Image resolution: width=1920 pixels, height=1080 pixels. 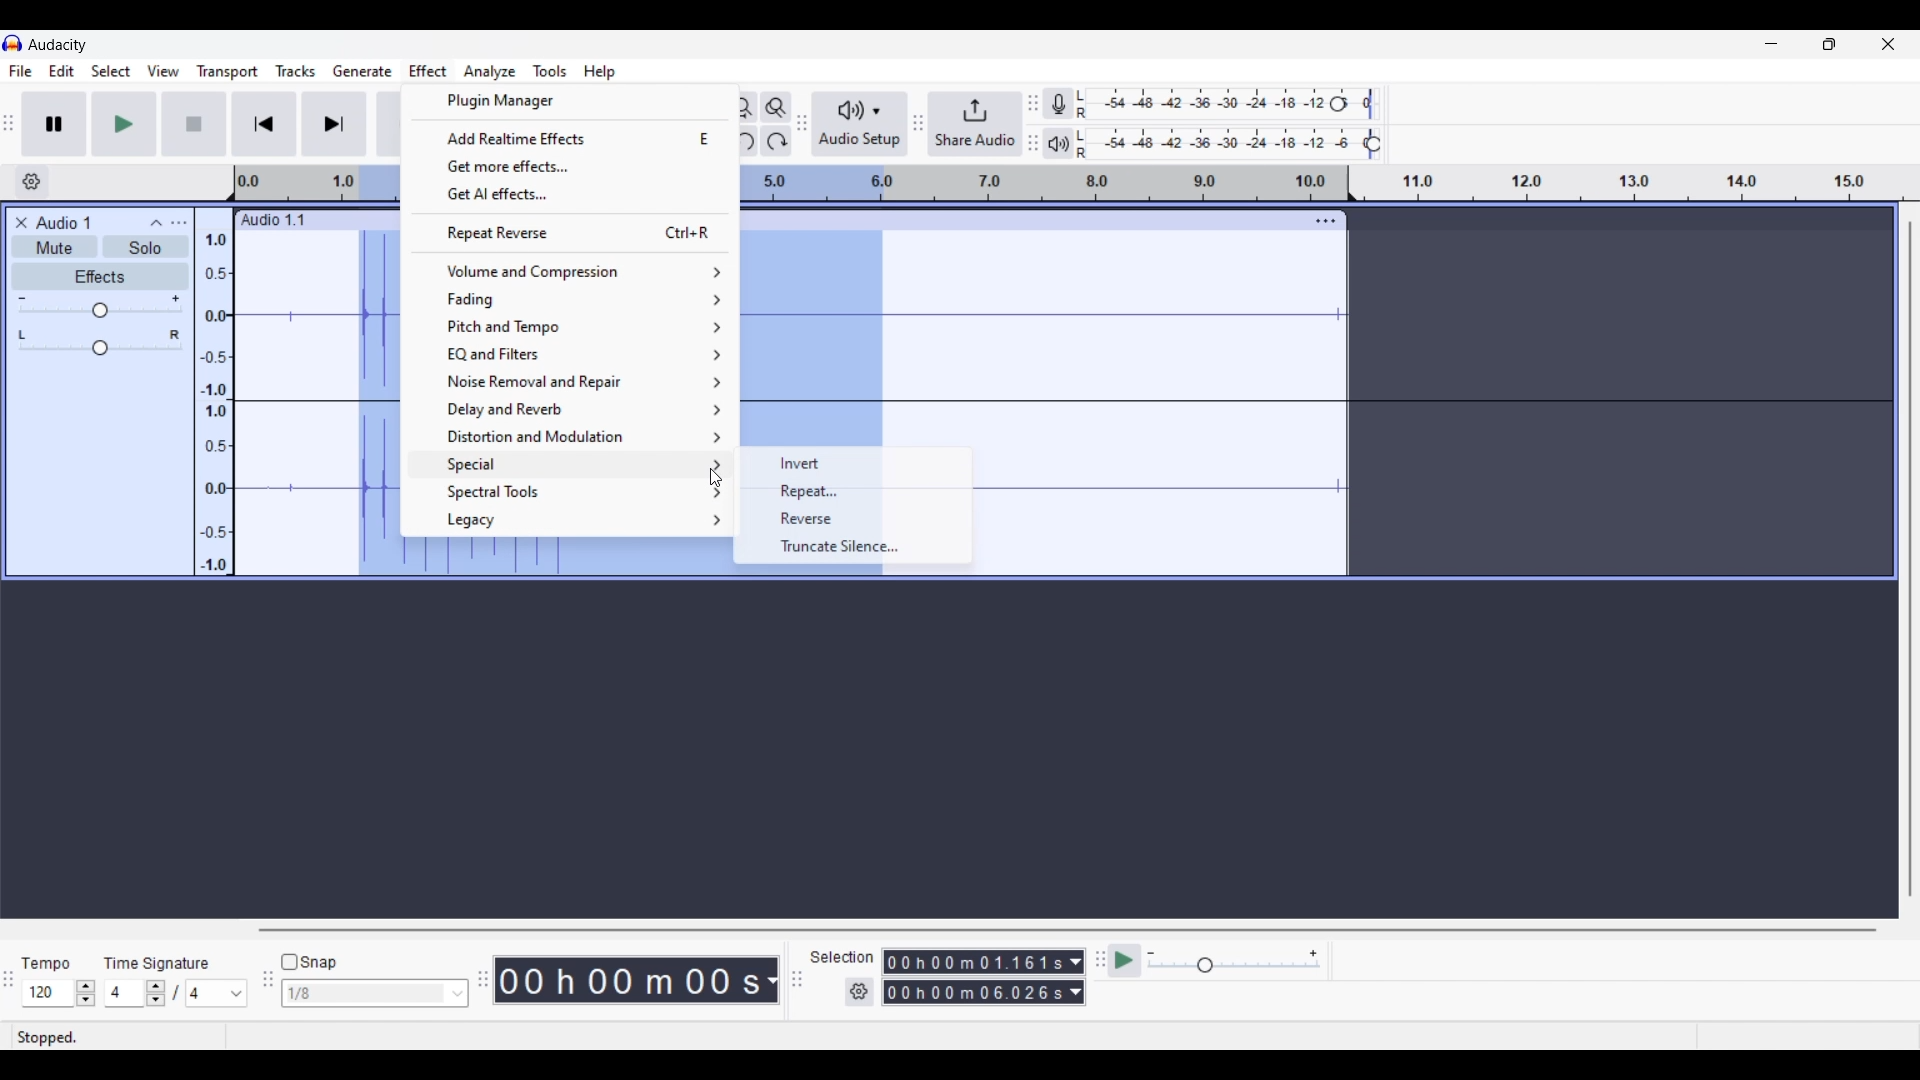 I want to click on Recorded duration, so click(x=628, y=980).